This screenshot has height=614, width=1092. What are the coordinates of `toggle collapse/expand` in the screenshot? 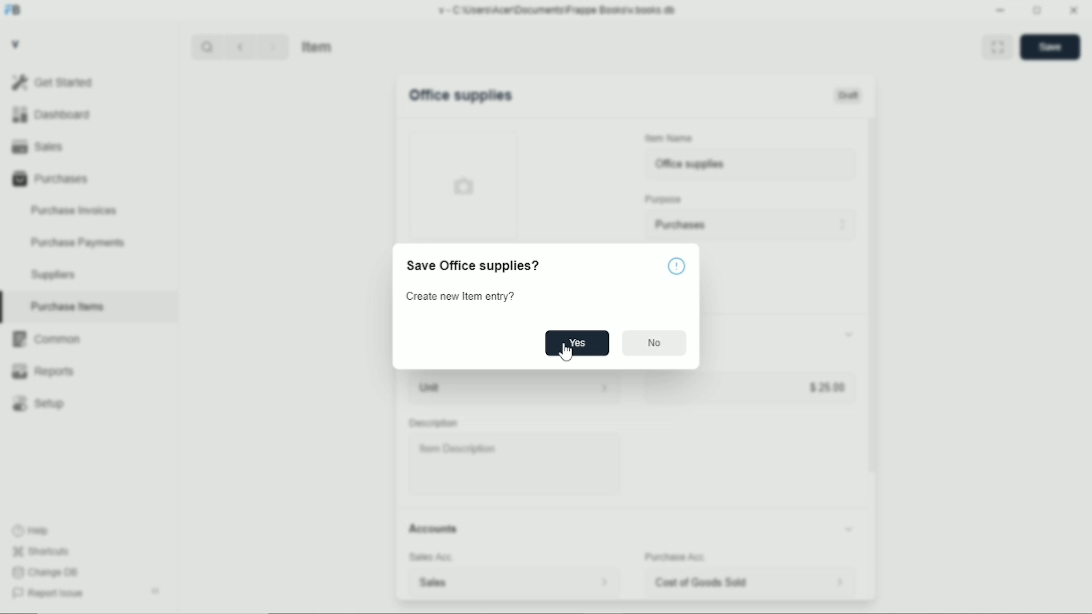 It's located at (850, 334).